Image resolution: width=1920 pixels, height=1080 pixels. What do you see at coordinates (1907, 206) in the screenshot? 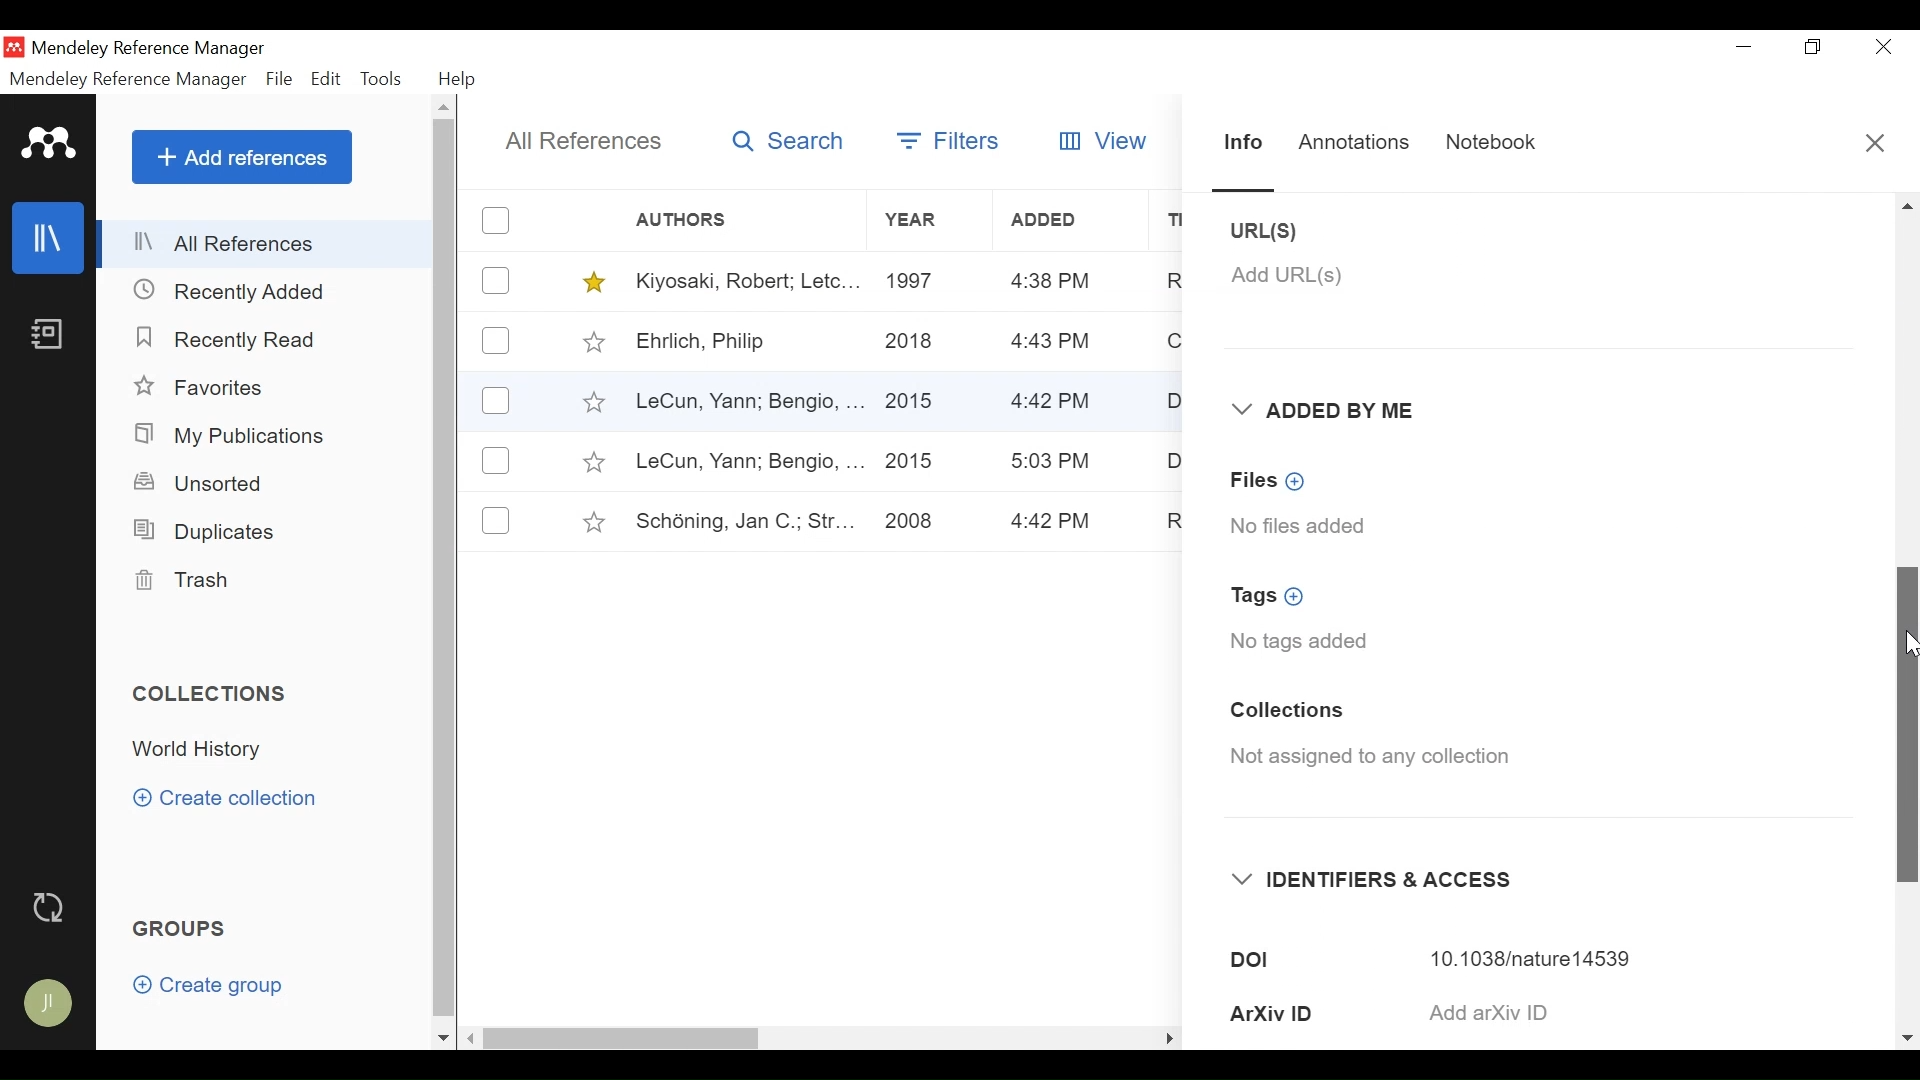
I see `Up` at bounding box center [1907, 206].